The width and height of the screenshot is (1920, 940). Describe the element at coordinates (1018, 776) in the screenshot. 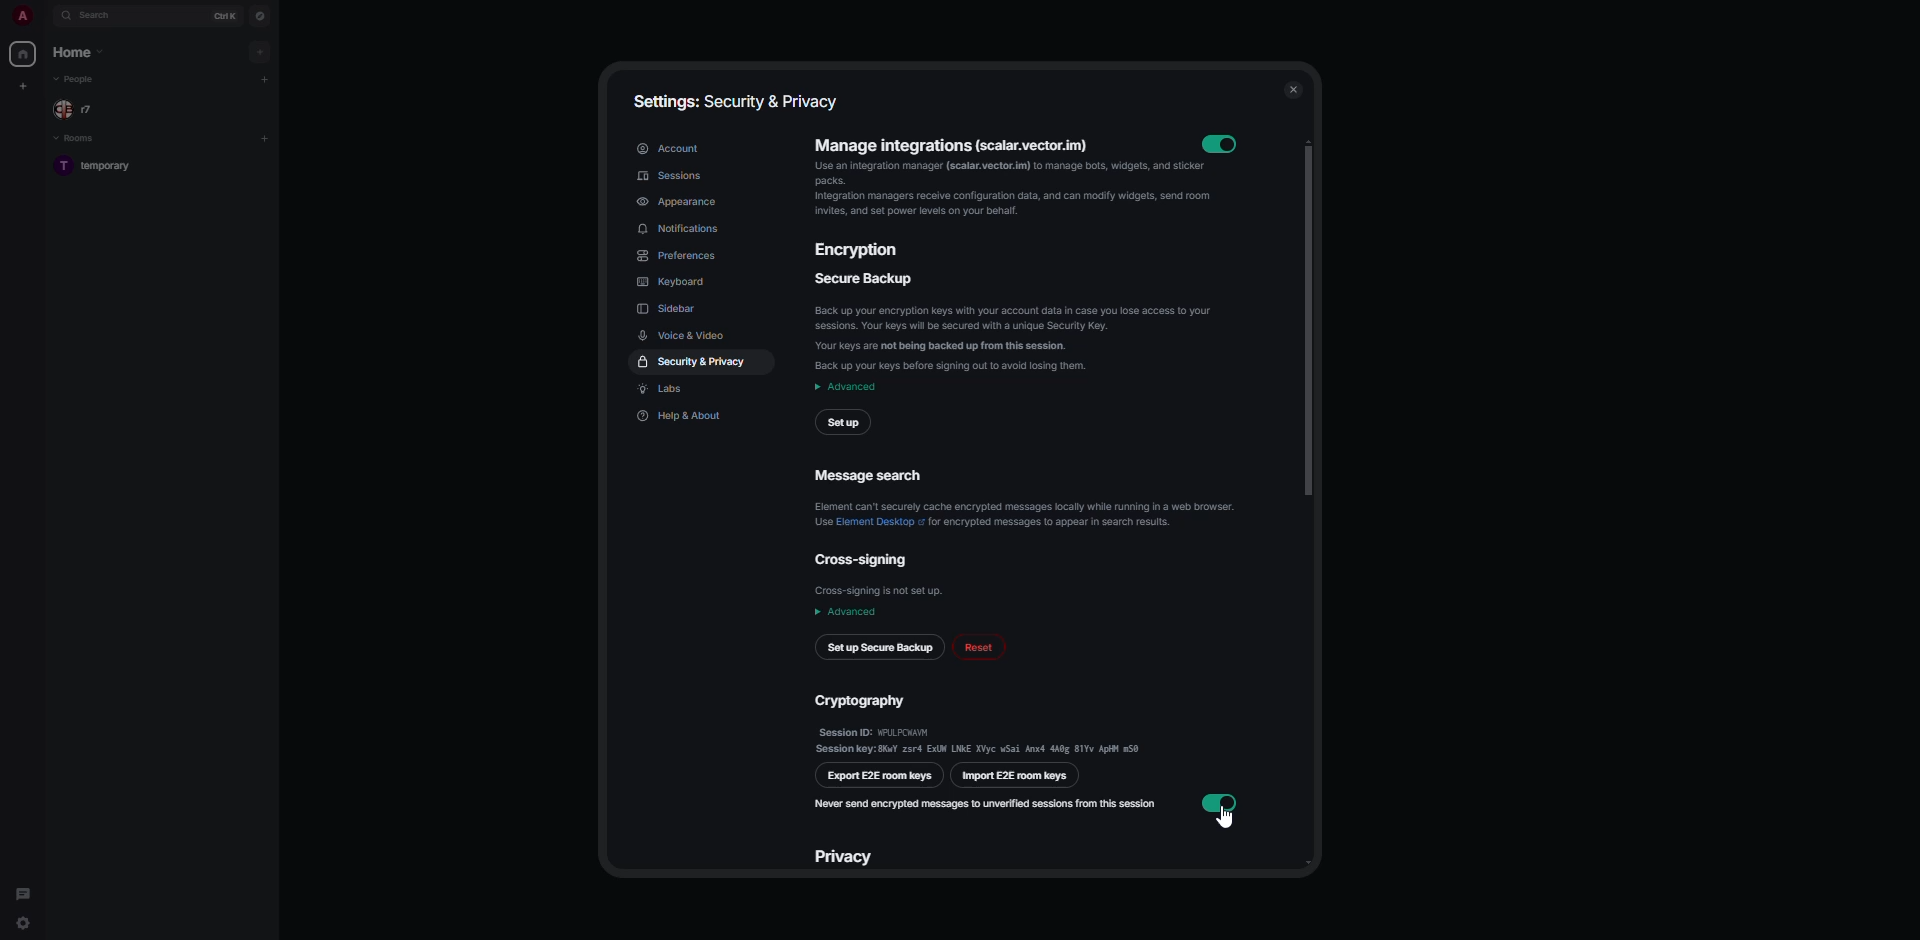

I see `import e2e room keys` at that location.